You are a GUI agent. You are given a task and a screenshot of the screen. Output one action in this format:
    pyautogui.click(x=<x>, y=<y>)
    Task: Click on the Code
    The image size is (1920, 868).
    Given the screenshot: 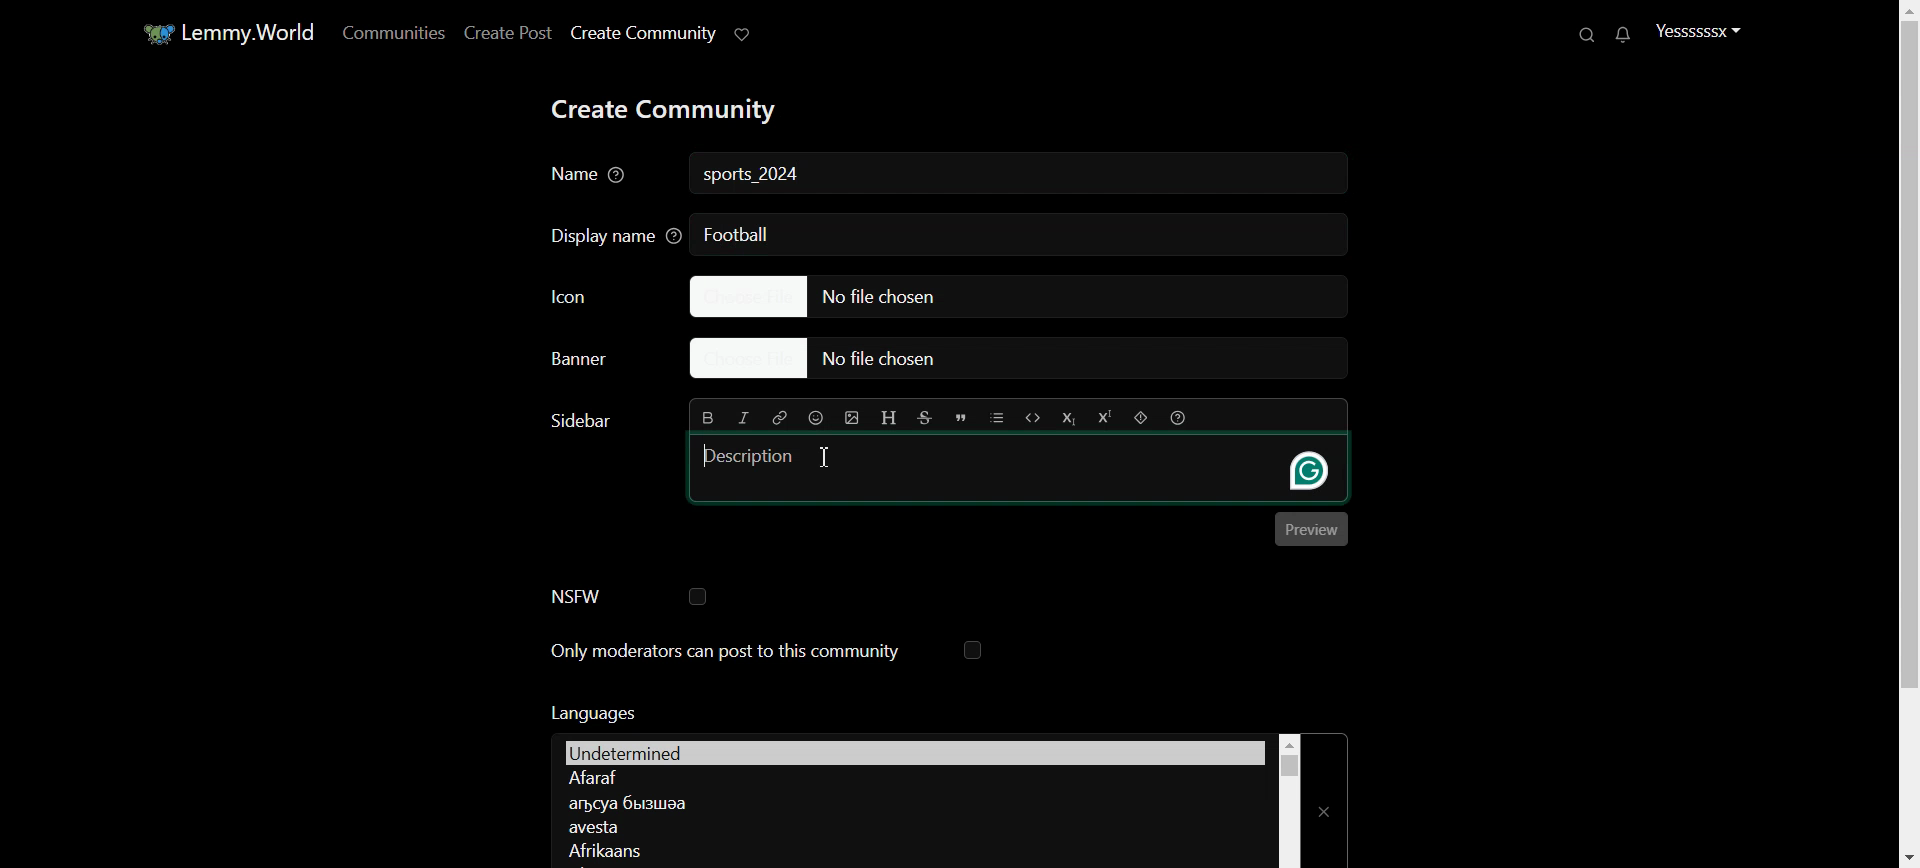 What is the action you would take?
    pyautogui.click(x=1033, y=417)
    